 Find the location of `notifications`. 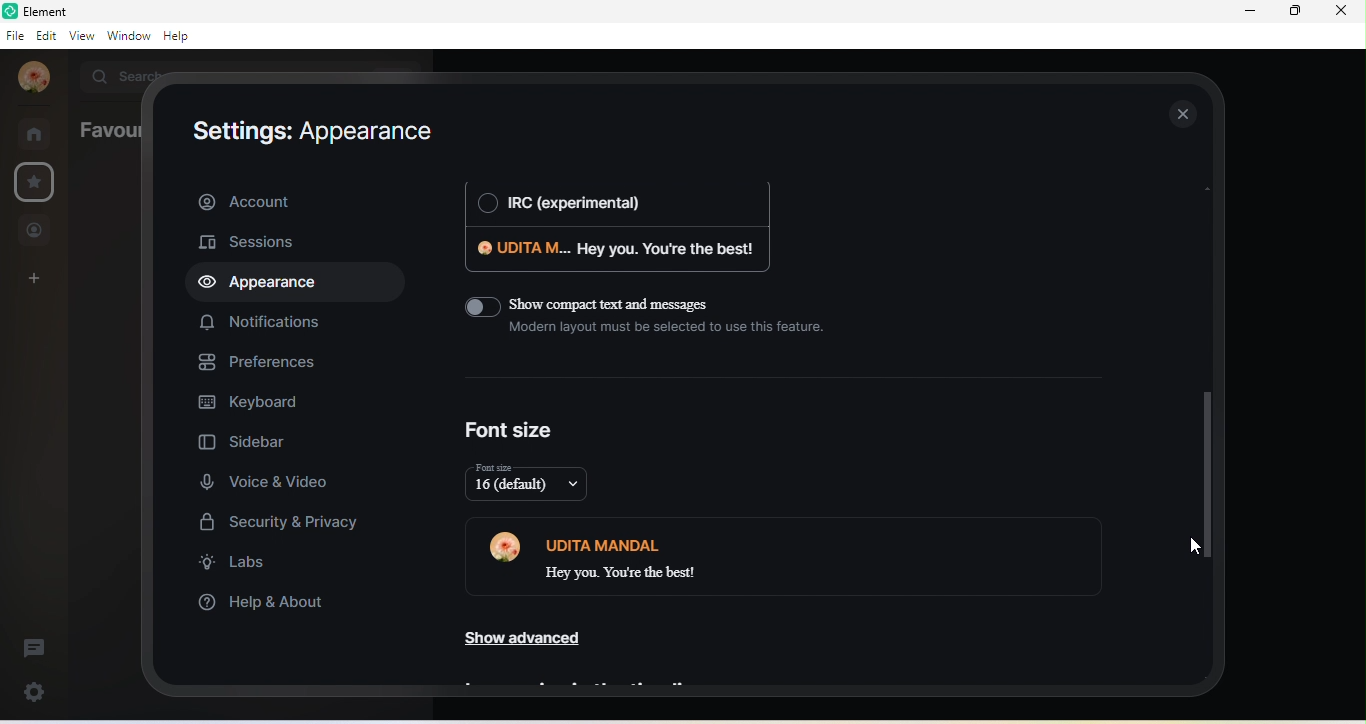

notifications is located at coordinates (260, 325).